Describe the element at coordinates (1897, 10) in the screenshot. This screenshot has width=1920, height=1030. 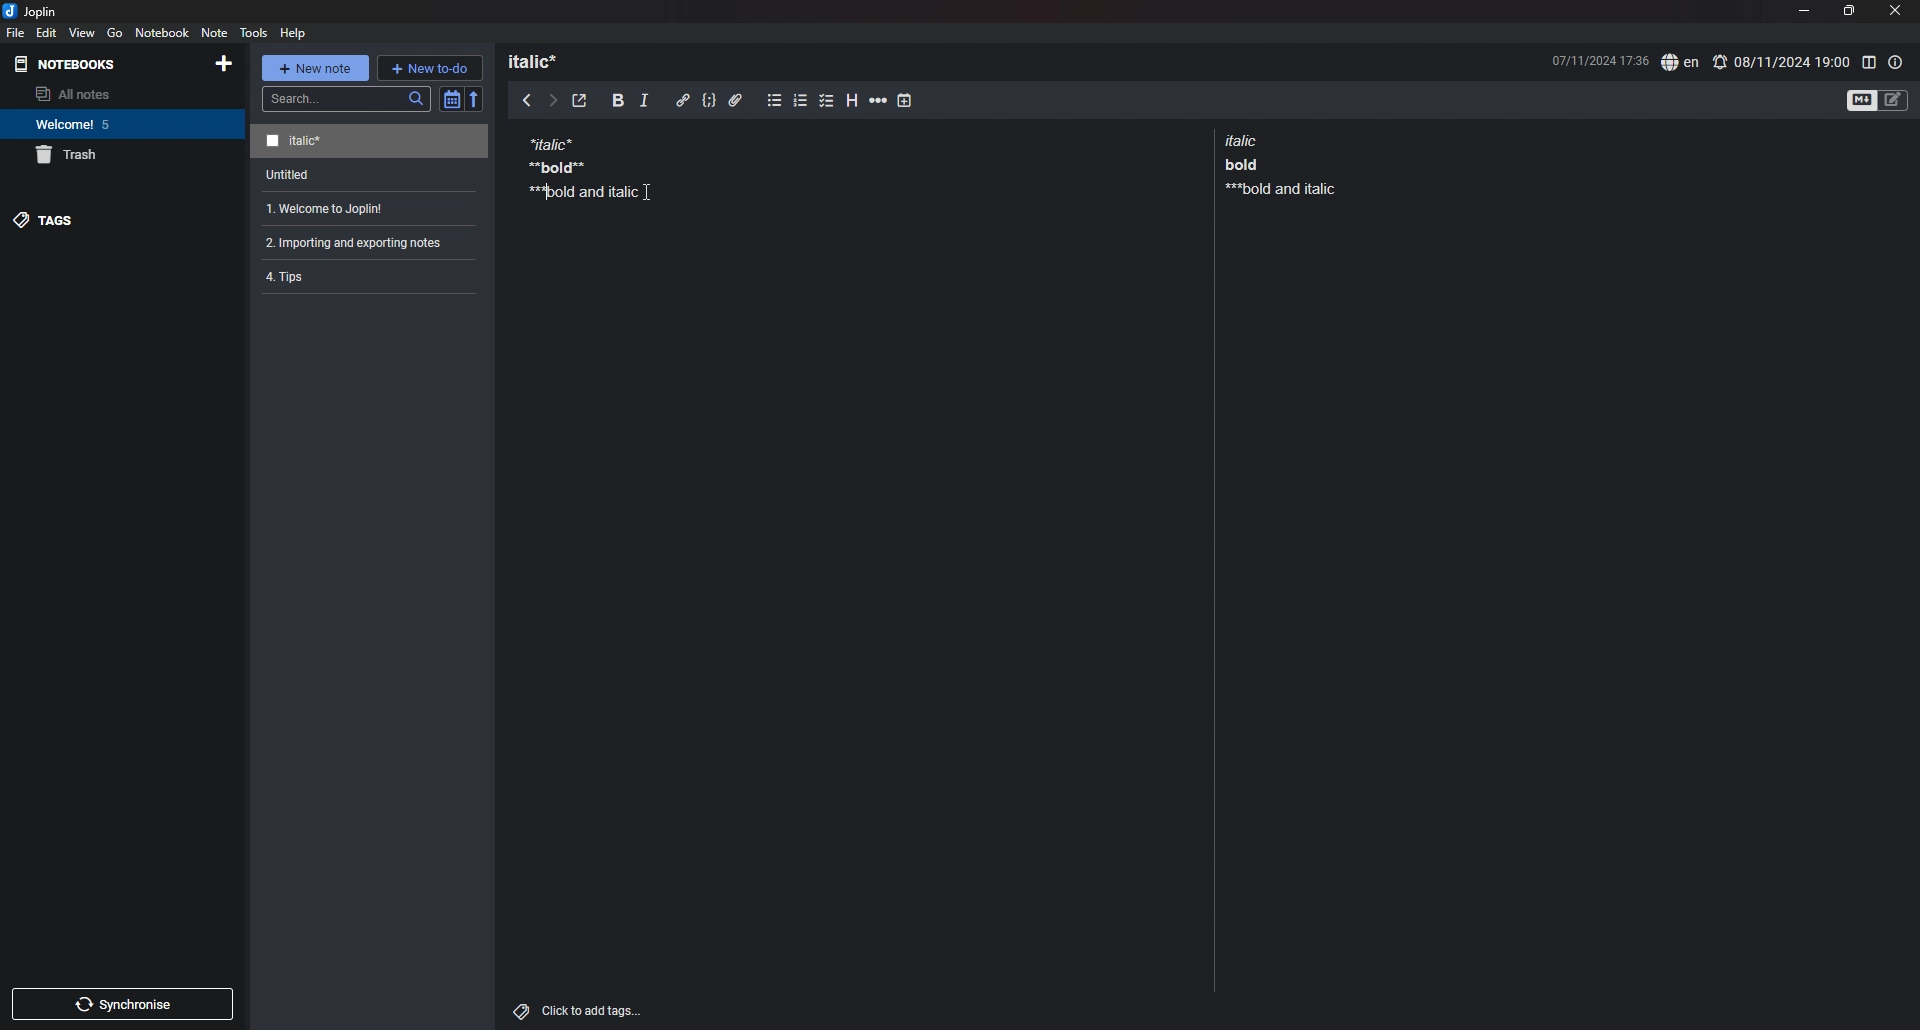
I see `close` at that location.